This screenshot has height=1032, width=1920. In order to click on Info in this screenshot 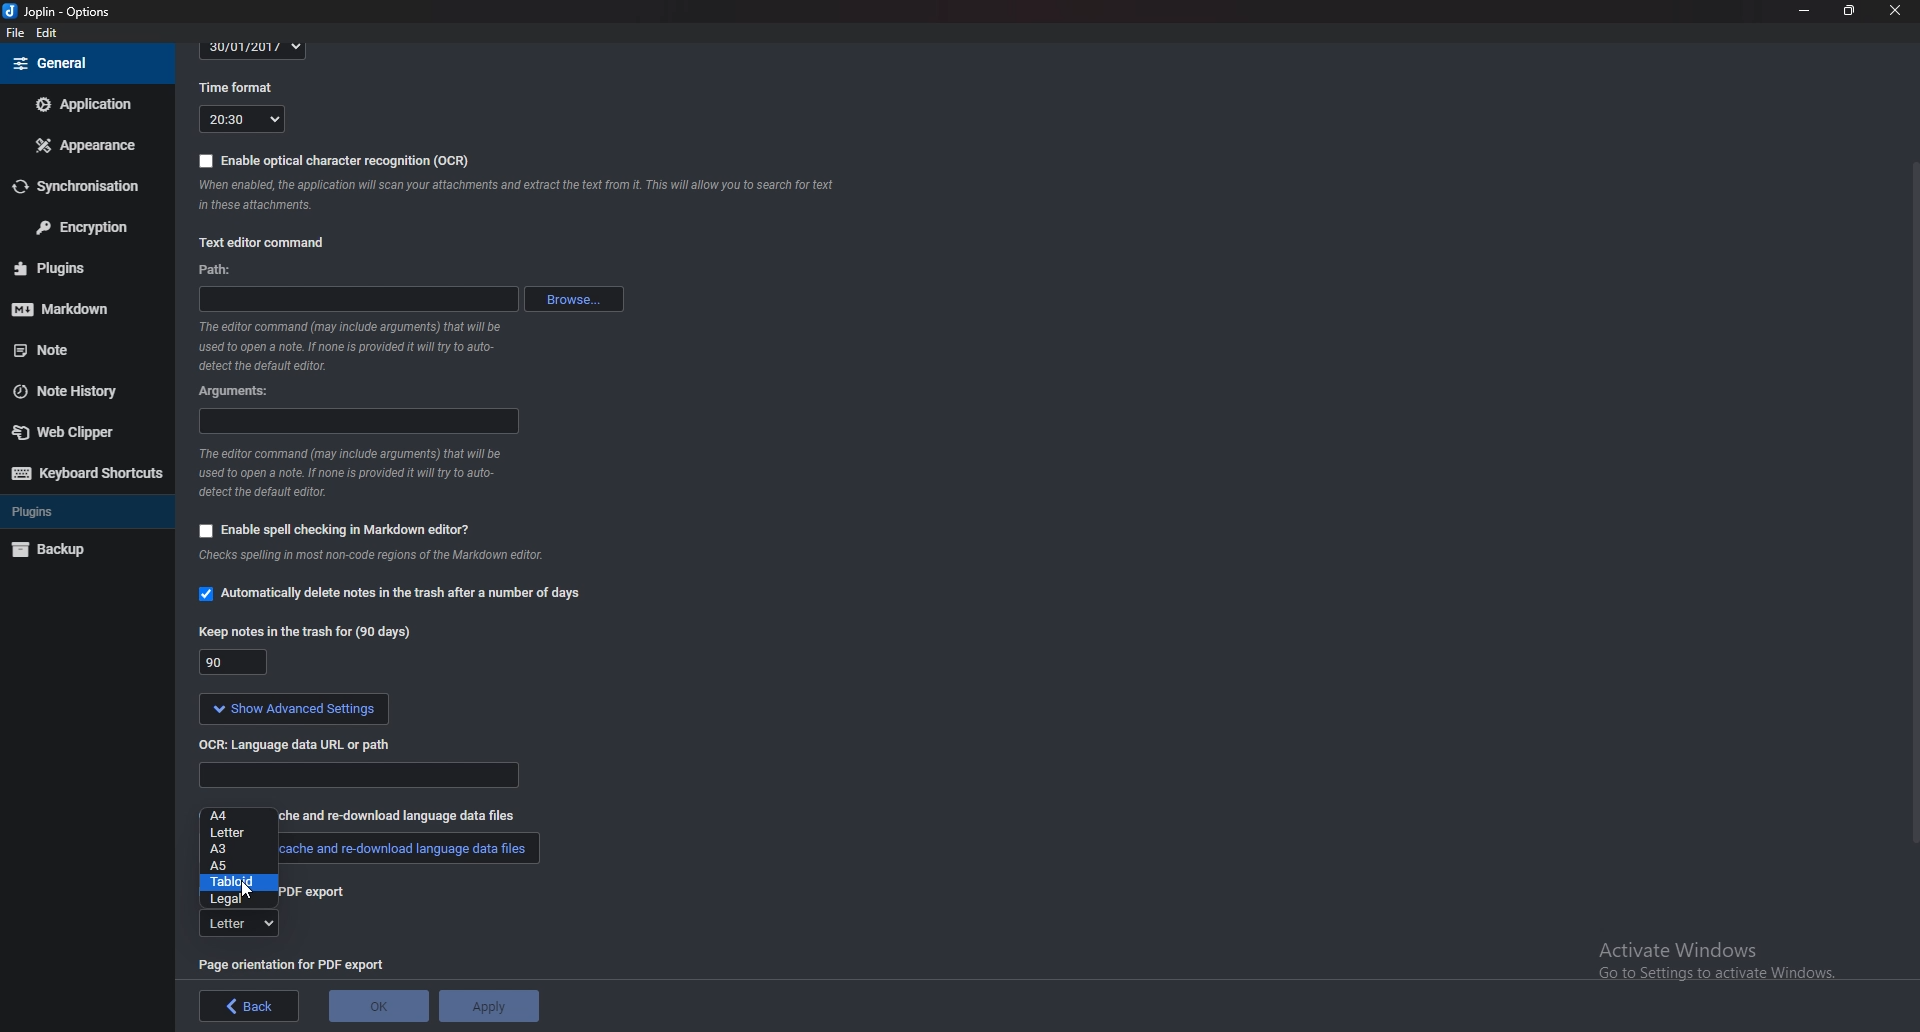, I will do `click(525, 199)`.